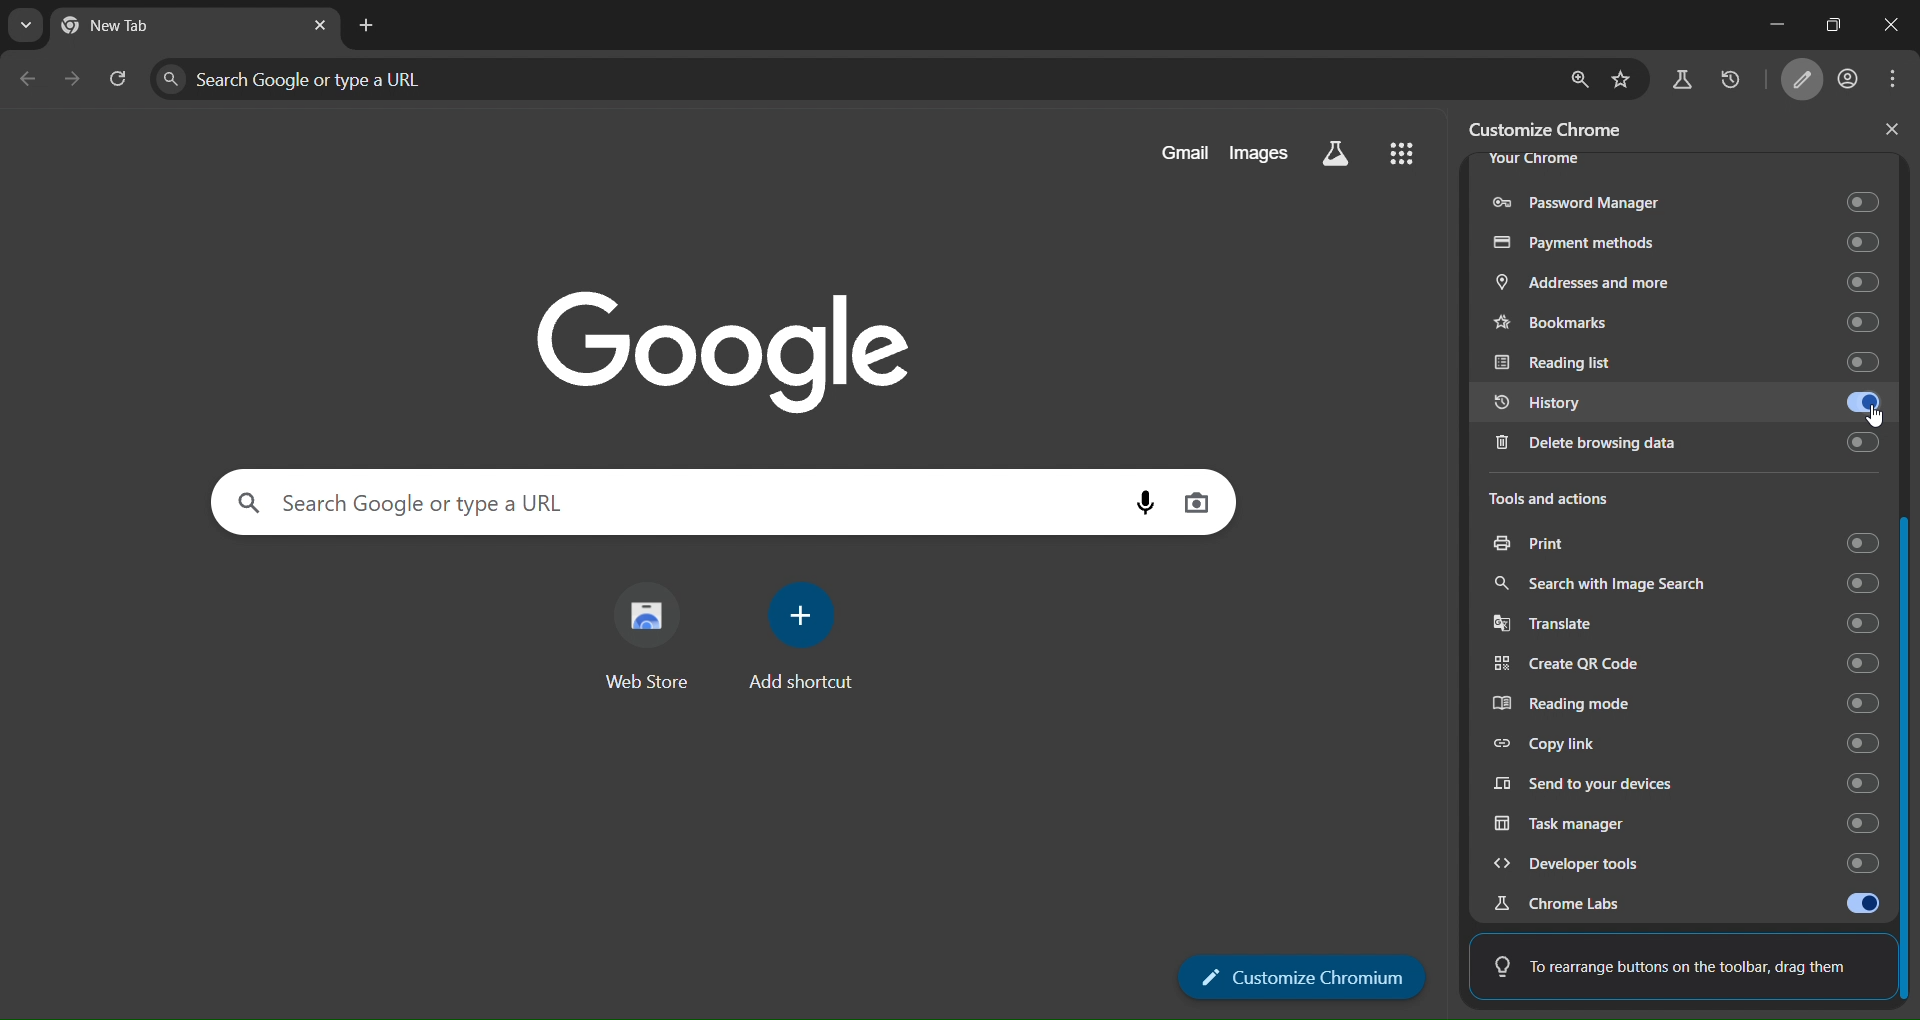  Describe the element at coordinates (1534, 159) in the screenshot. I see `your chrome` at that location.